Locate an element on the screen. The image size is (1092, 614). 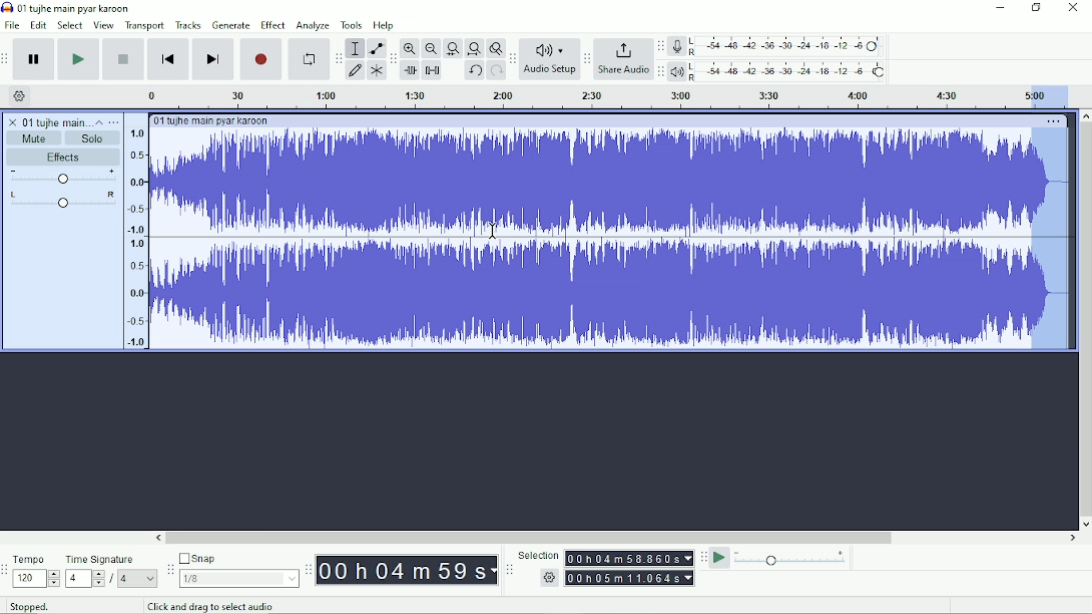
Restore down is located at coordinates (1038, 7).